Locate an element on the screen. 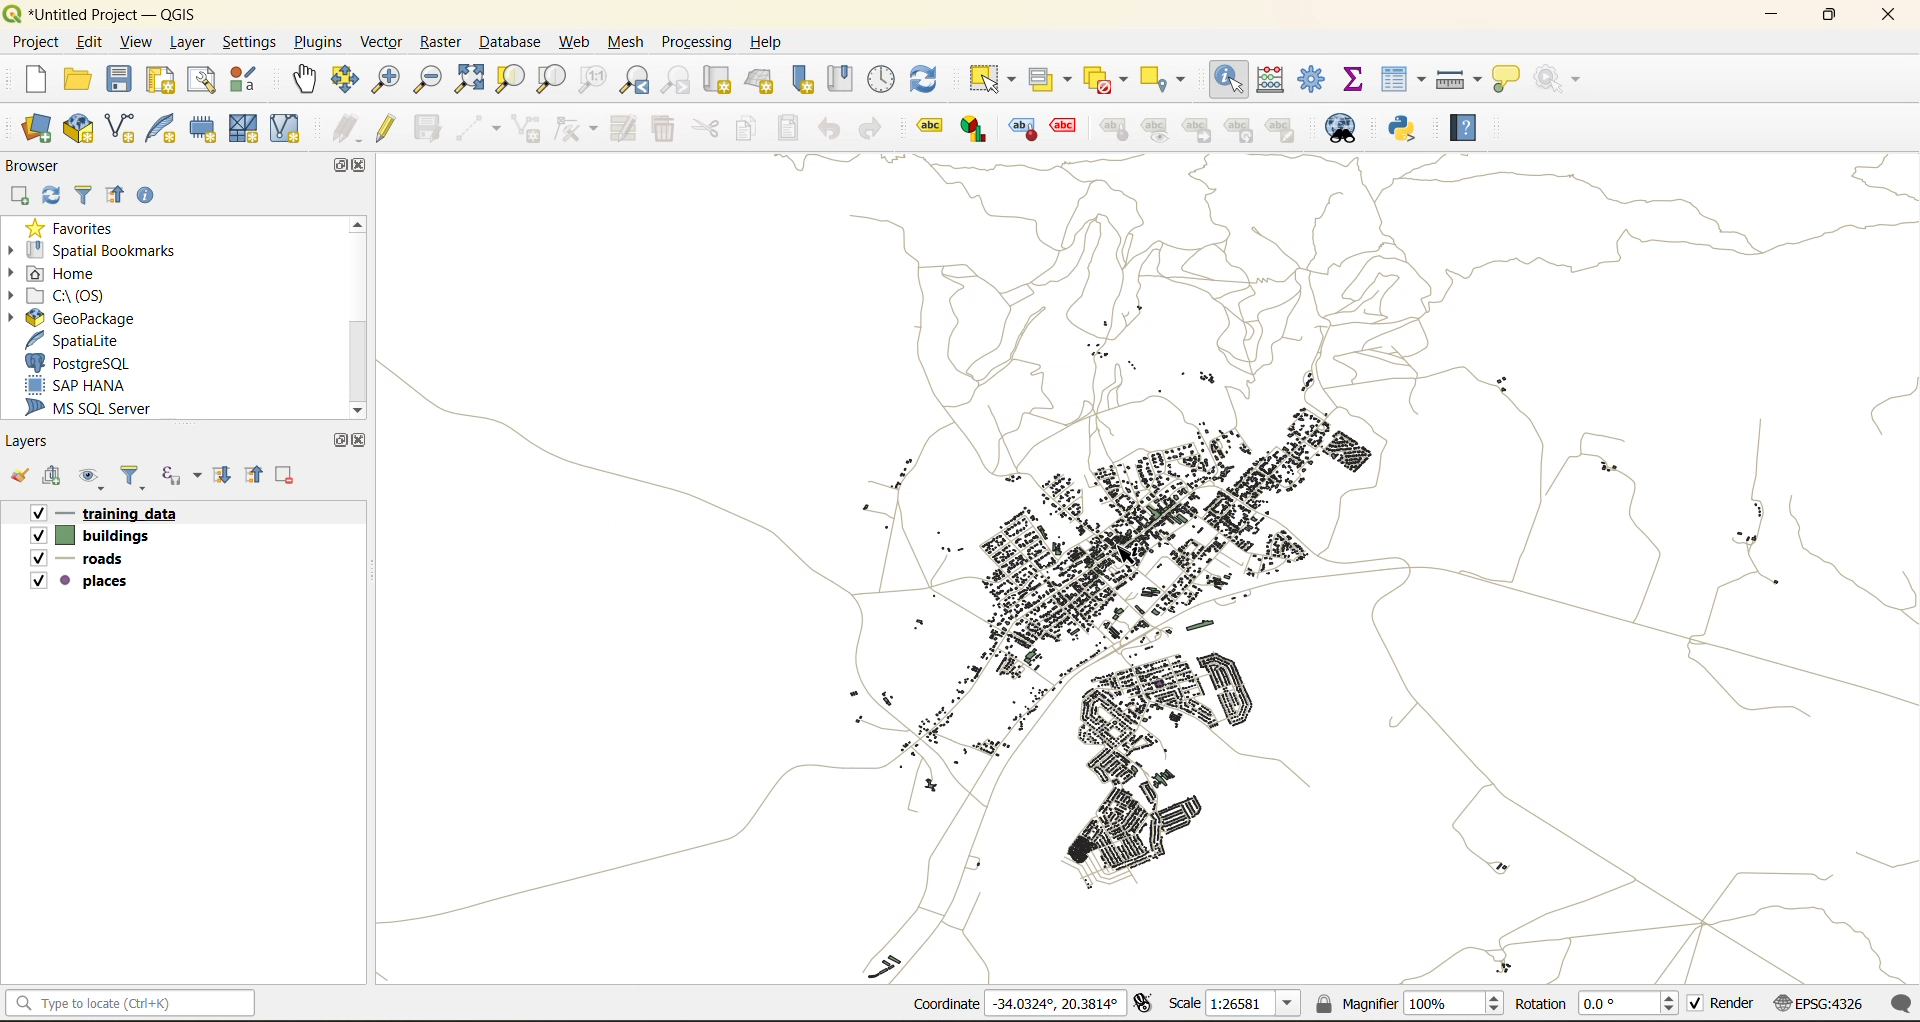  close is located at coordinates (360, 440).